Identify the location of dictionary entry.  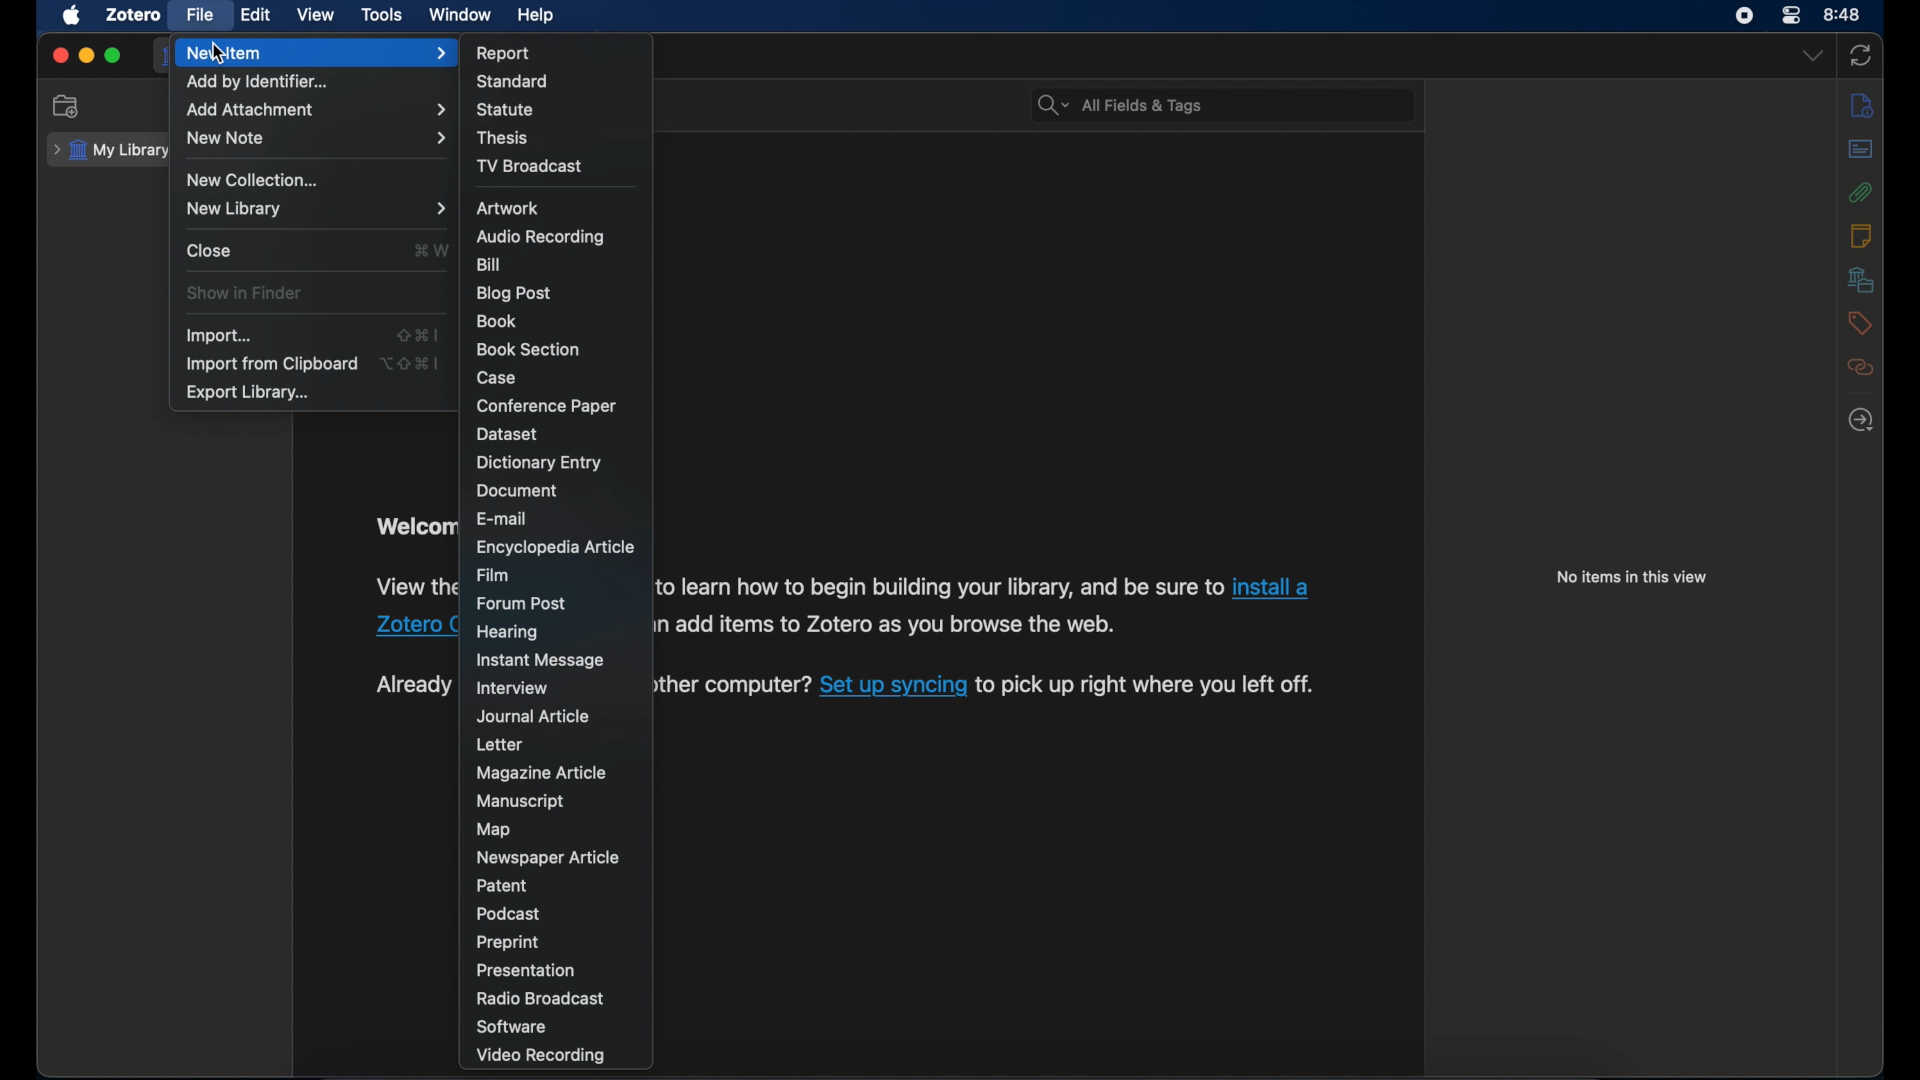
(541, 463).